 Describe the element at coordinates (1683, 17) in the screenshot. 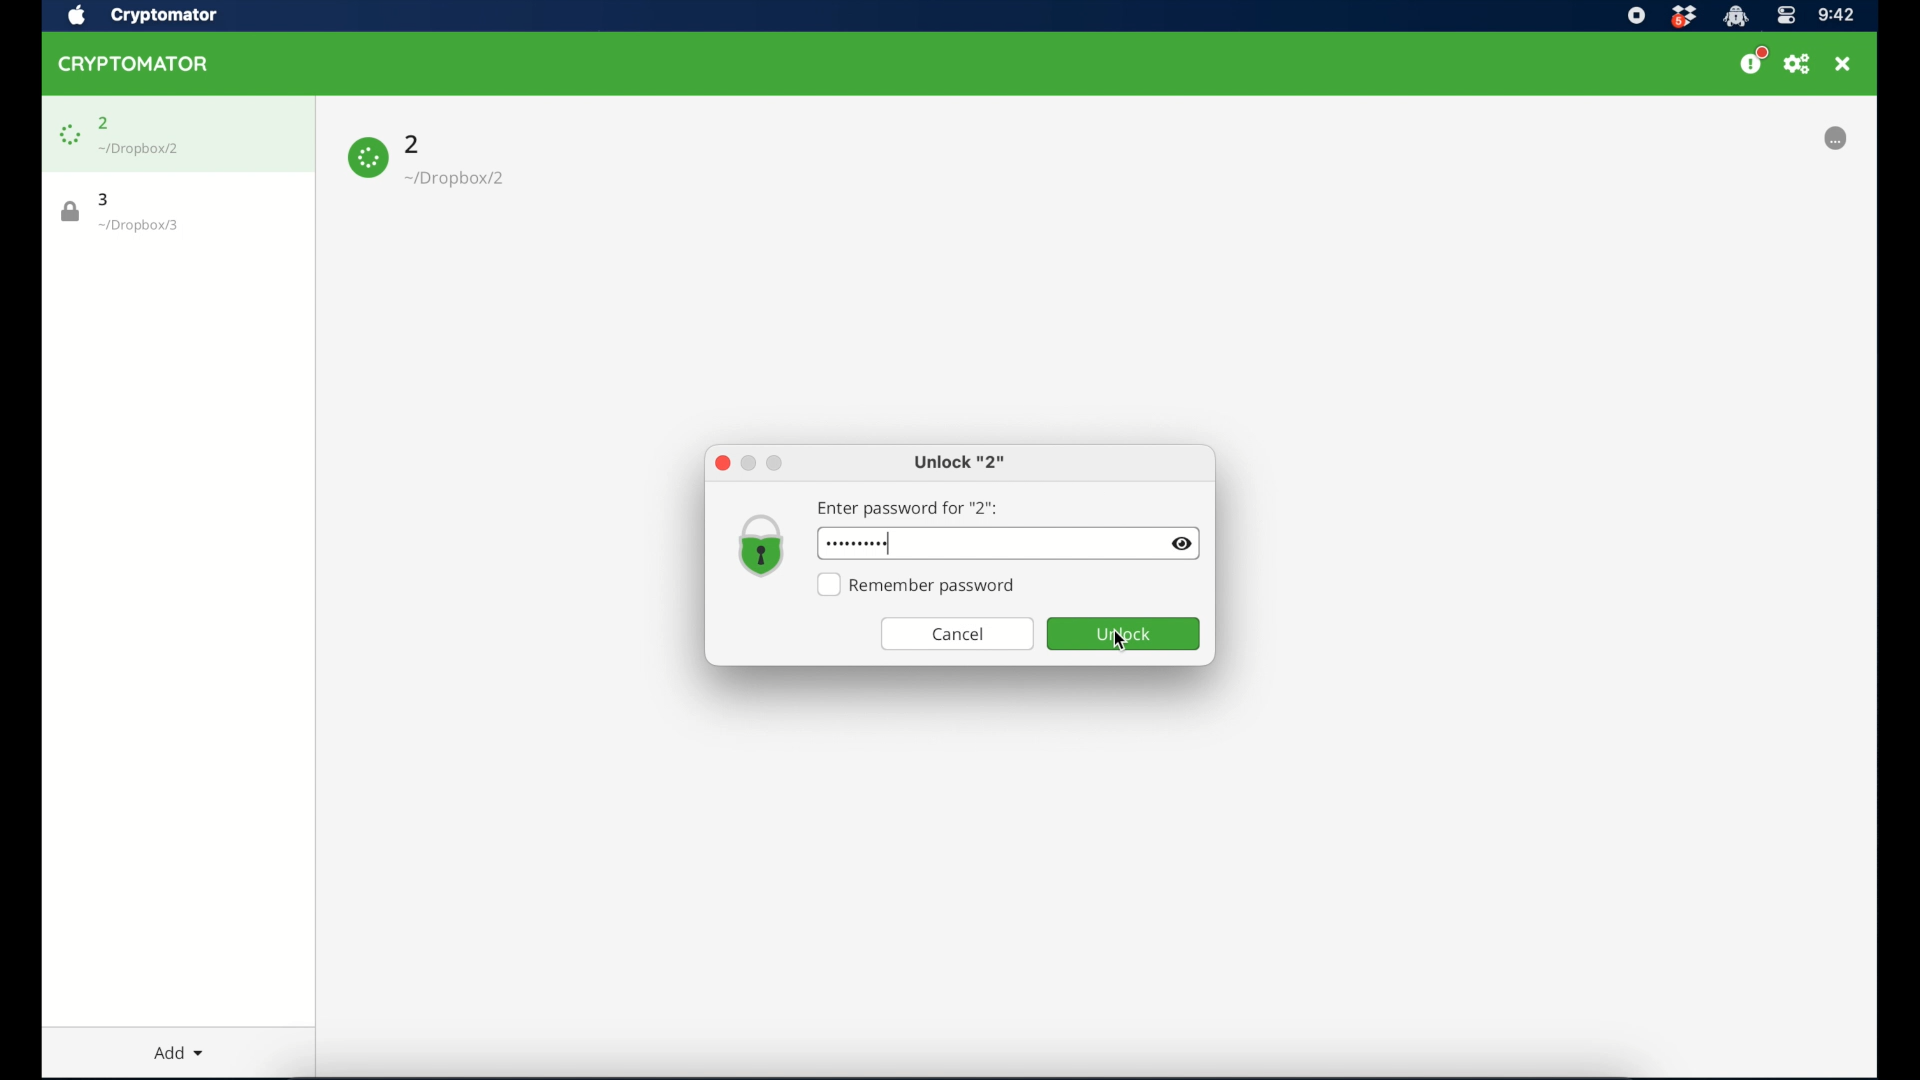

I see `dropbox icon` at that location.